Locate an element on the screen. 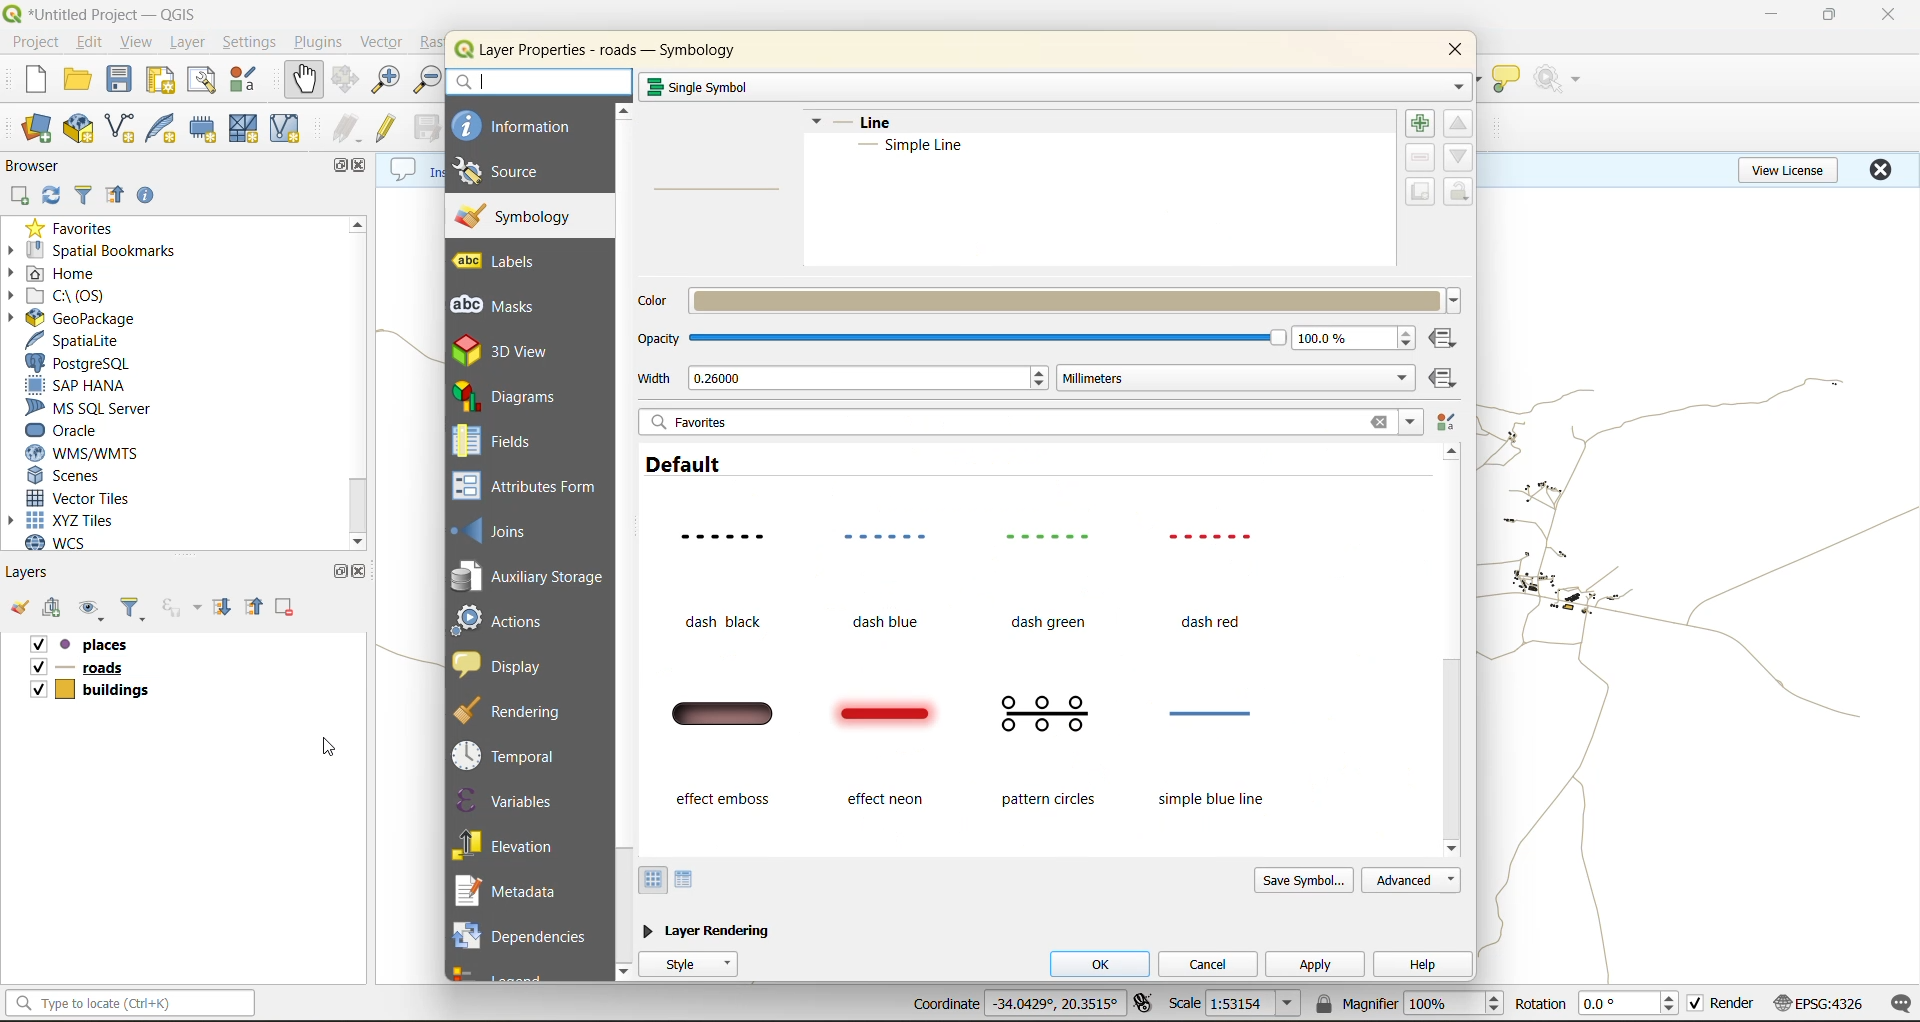 This screenshot has width=1920, height=1022. no action is located at coordinates (1558, 80).